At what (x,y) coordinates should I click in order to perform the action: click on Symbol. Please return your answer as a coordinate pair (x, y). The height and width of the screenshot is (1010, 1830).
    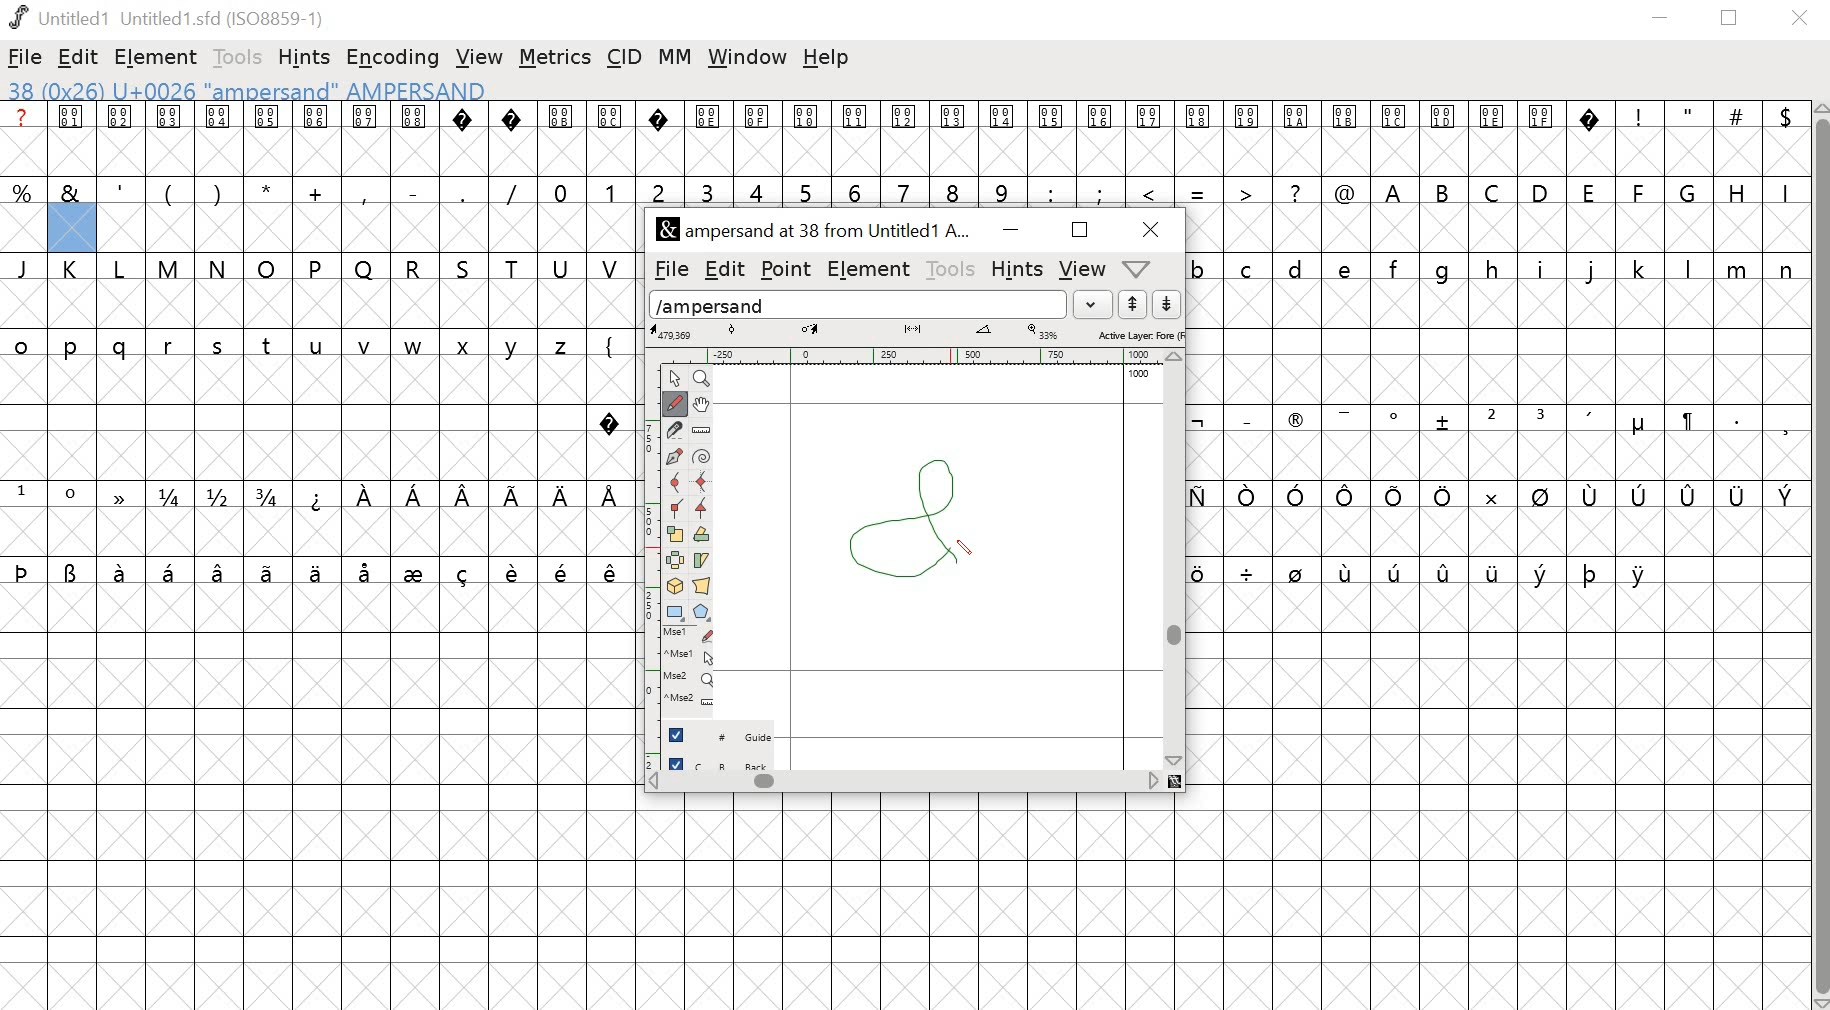
    Looking at the image, I should click on (1295, 423).